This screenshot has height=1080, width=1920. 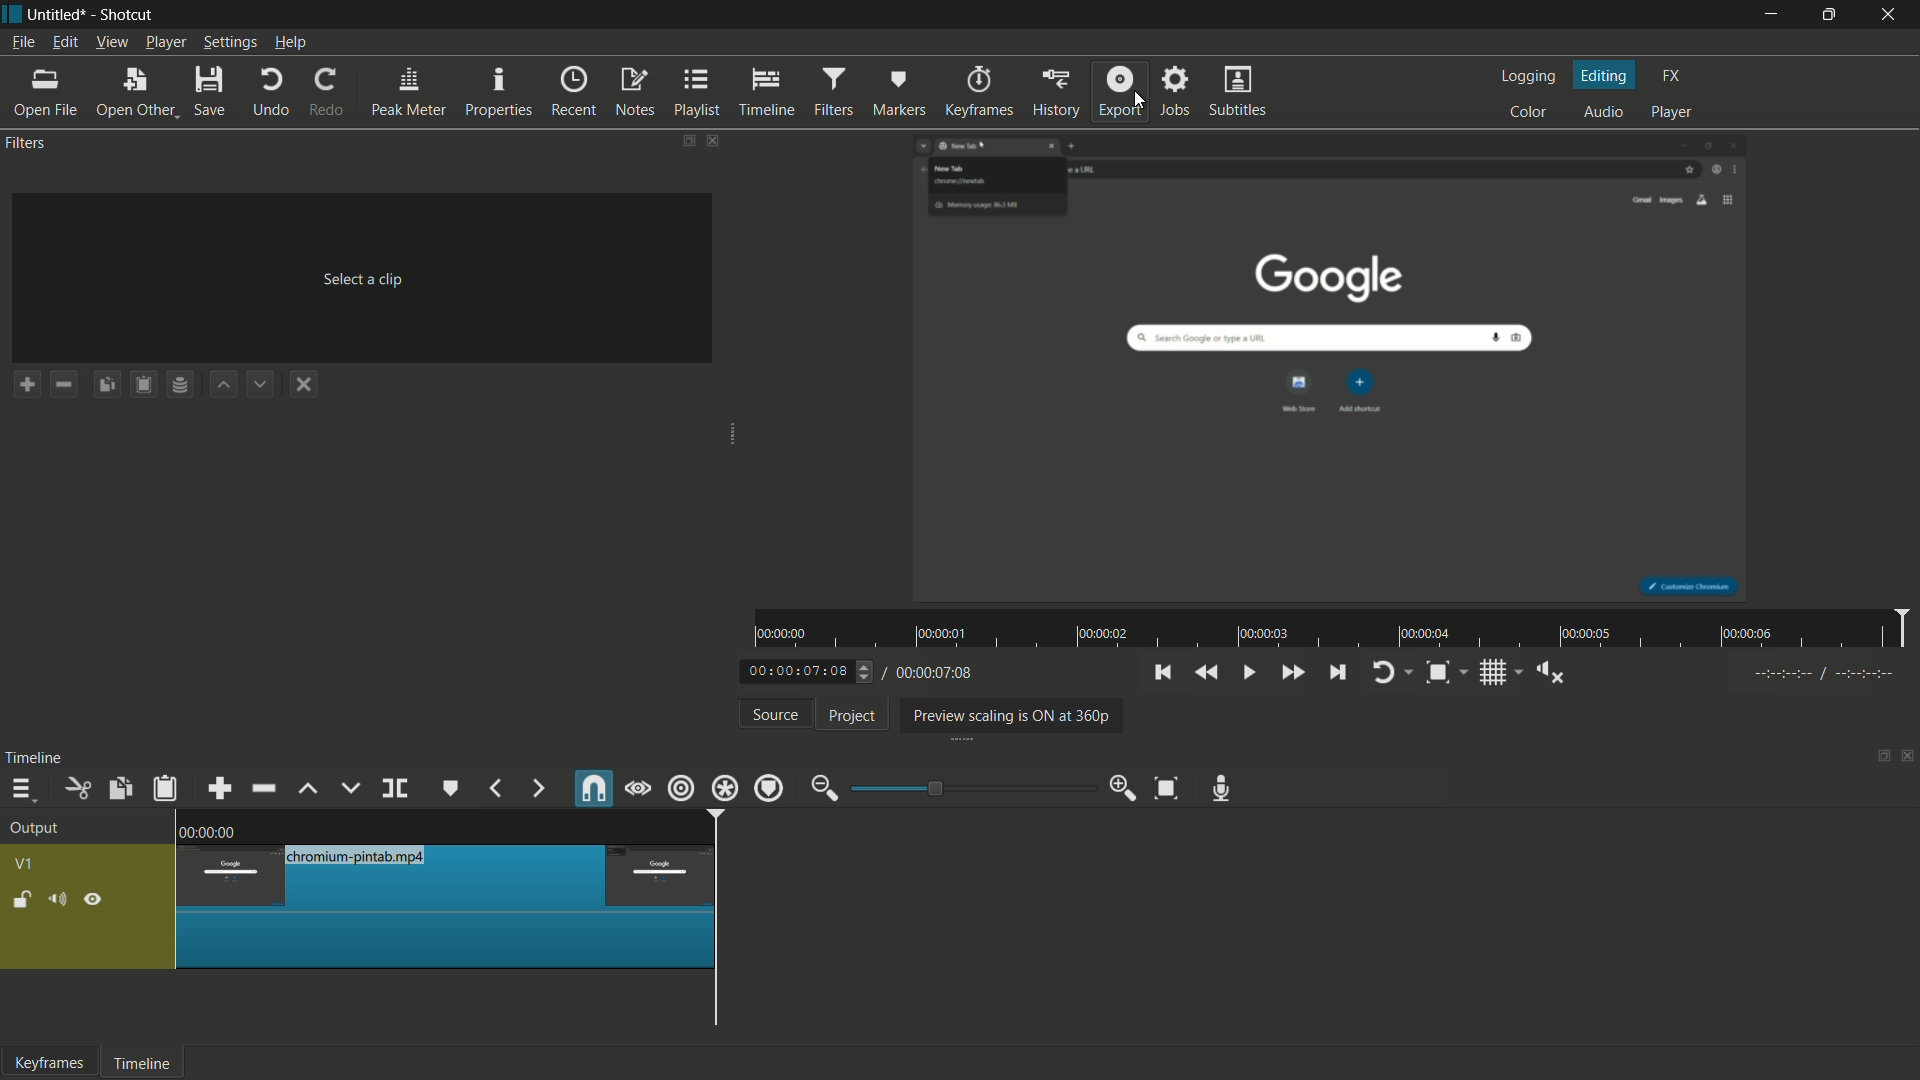 I want to click on close app, so click(x=1891, y=15).